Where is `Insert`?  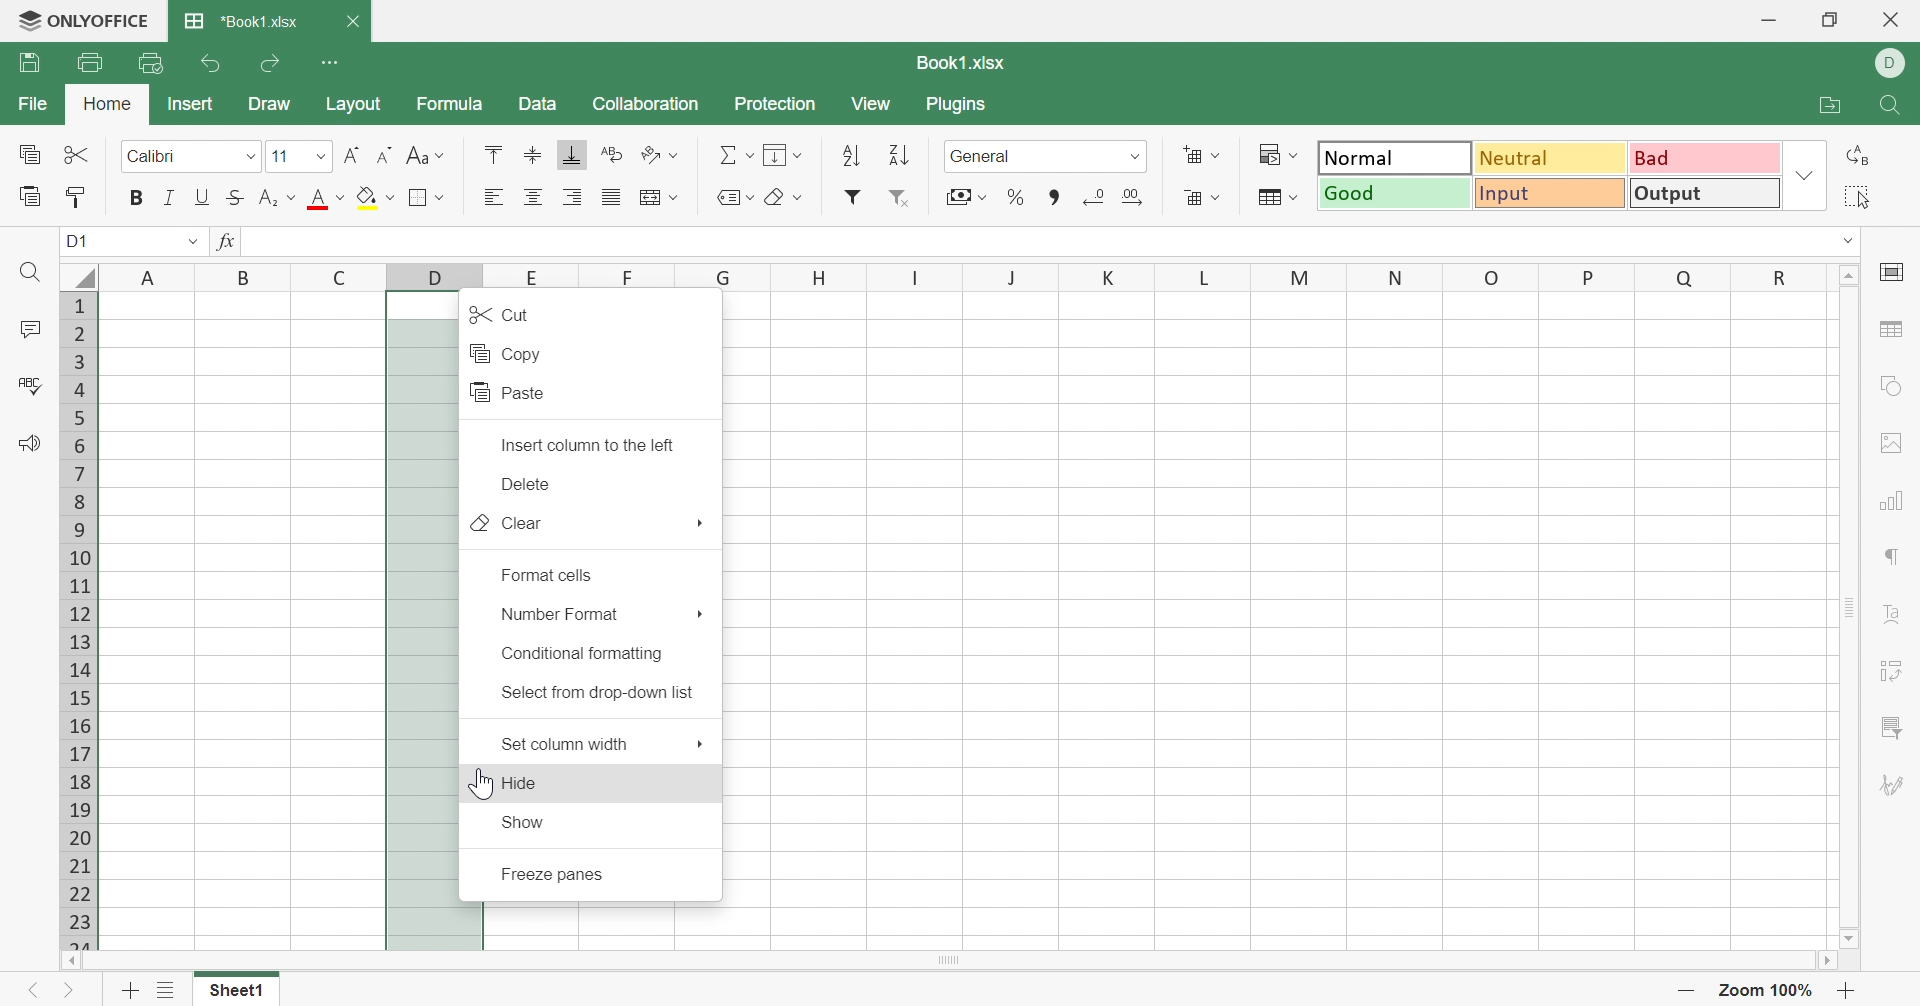
Insert is located at coordinates (192, 104).